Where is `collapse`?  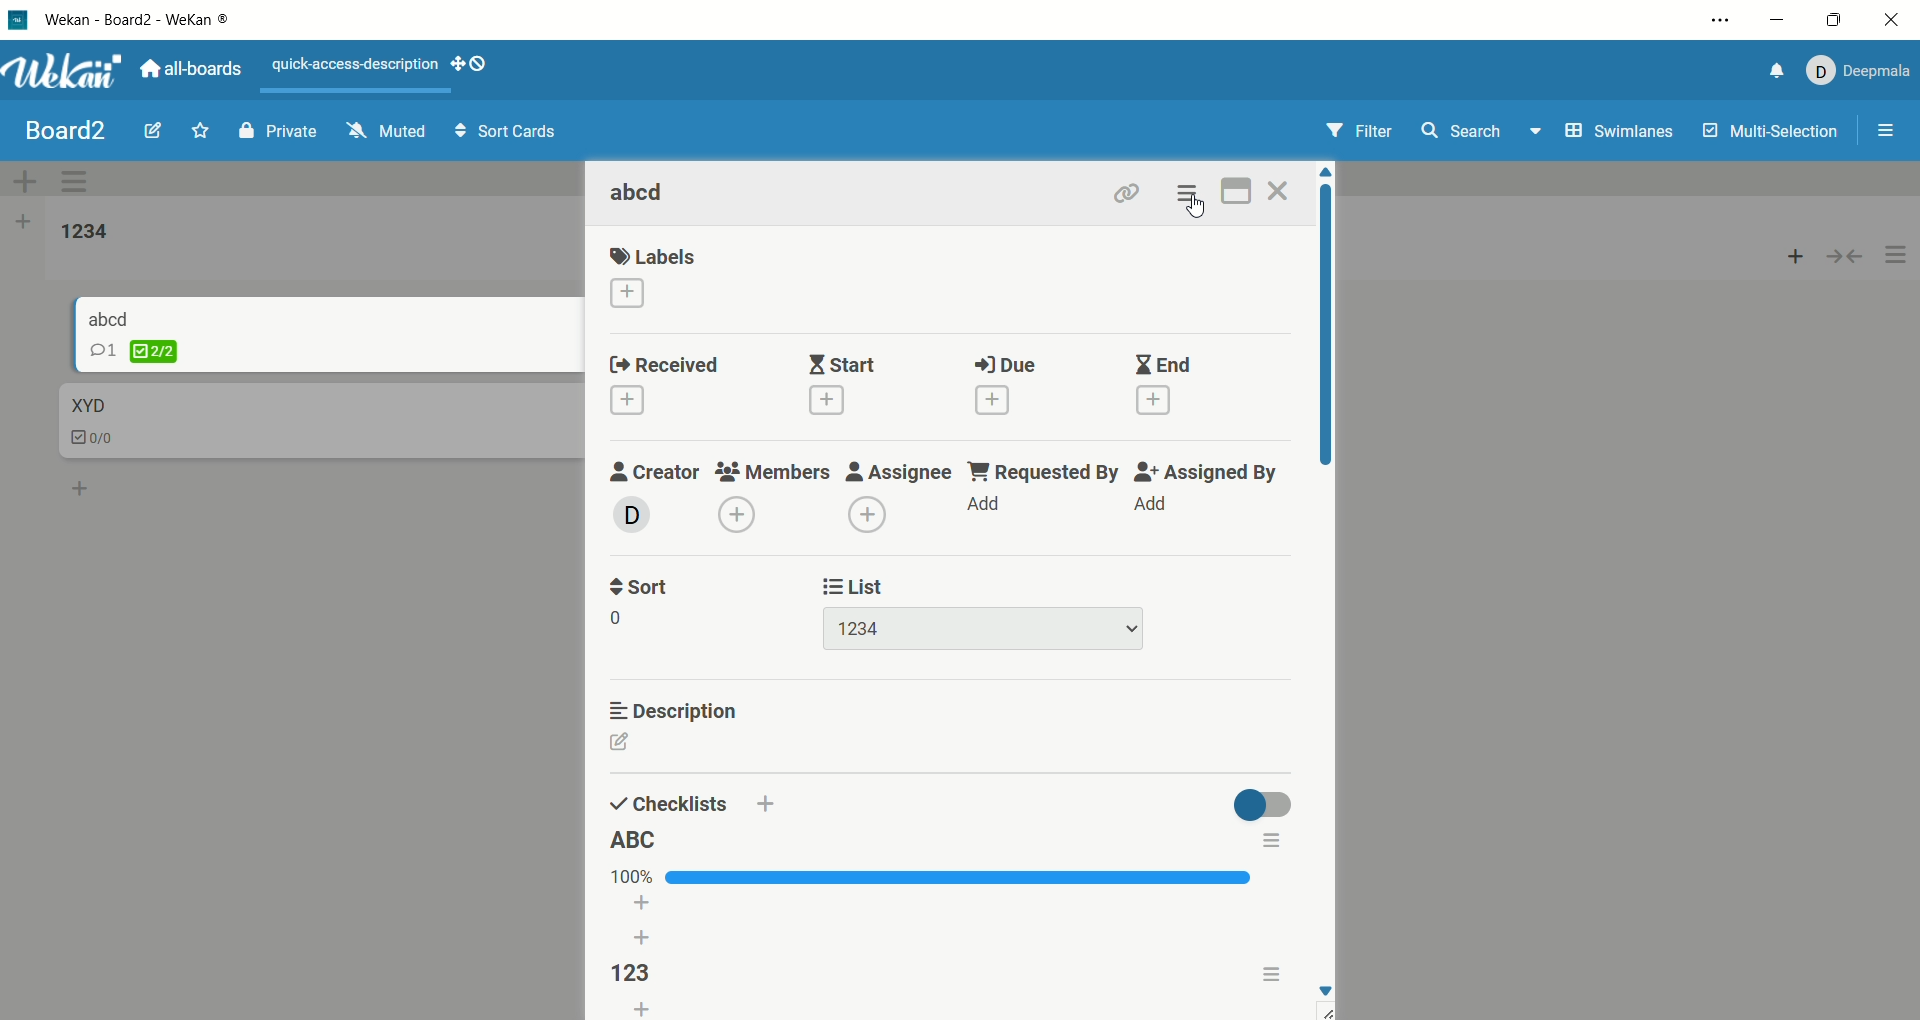
collapse is located at coordinates (1846, 258).